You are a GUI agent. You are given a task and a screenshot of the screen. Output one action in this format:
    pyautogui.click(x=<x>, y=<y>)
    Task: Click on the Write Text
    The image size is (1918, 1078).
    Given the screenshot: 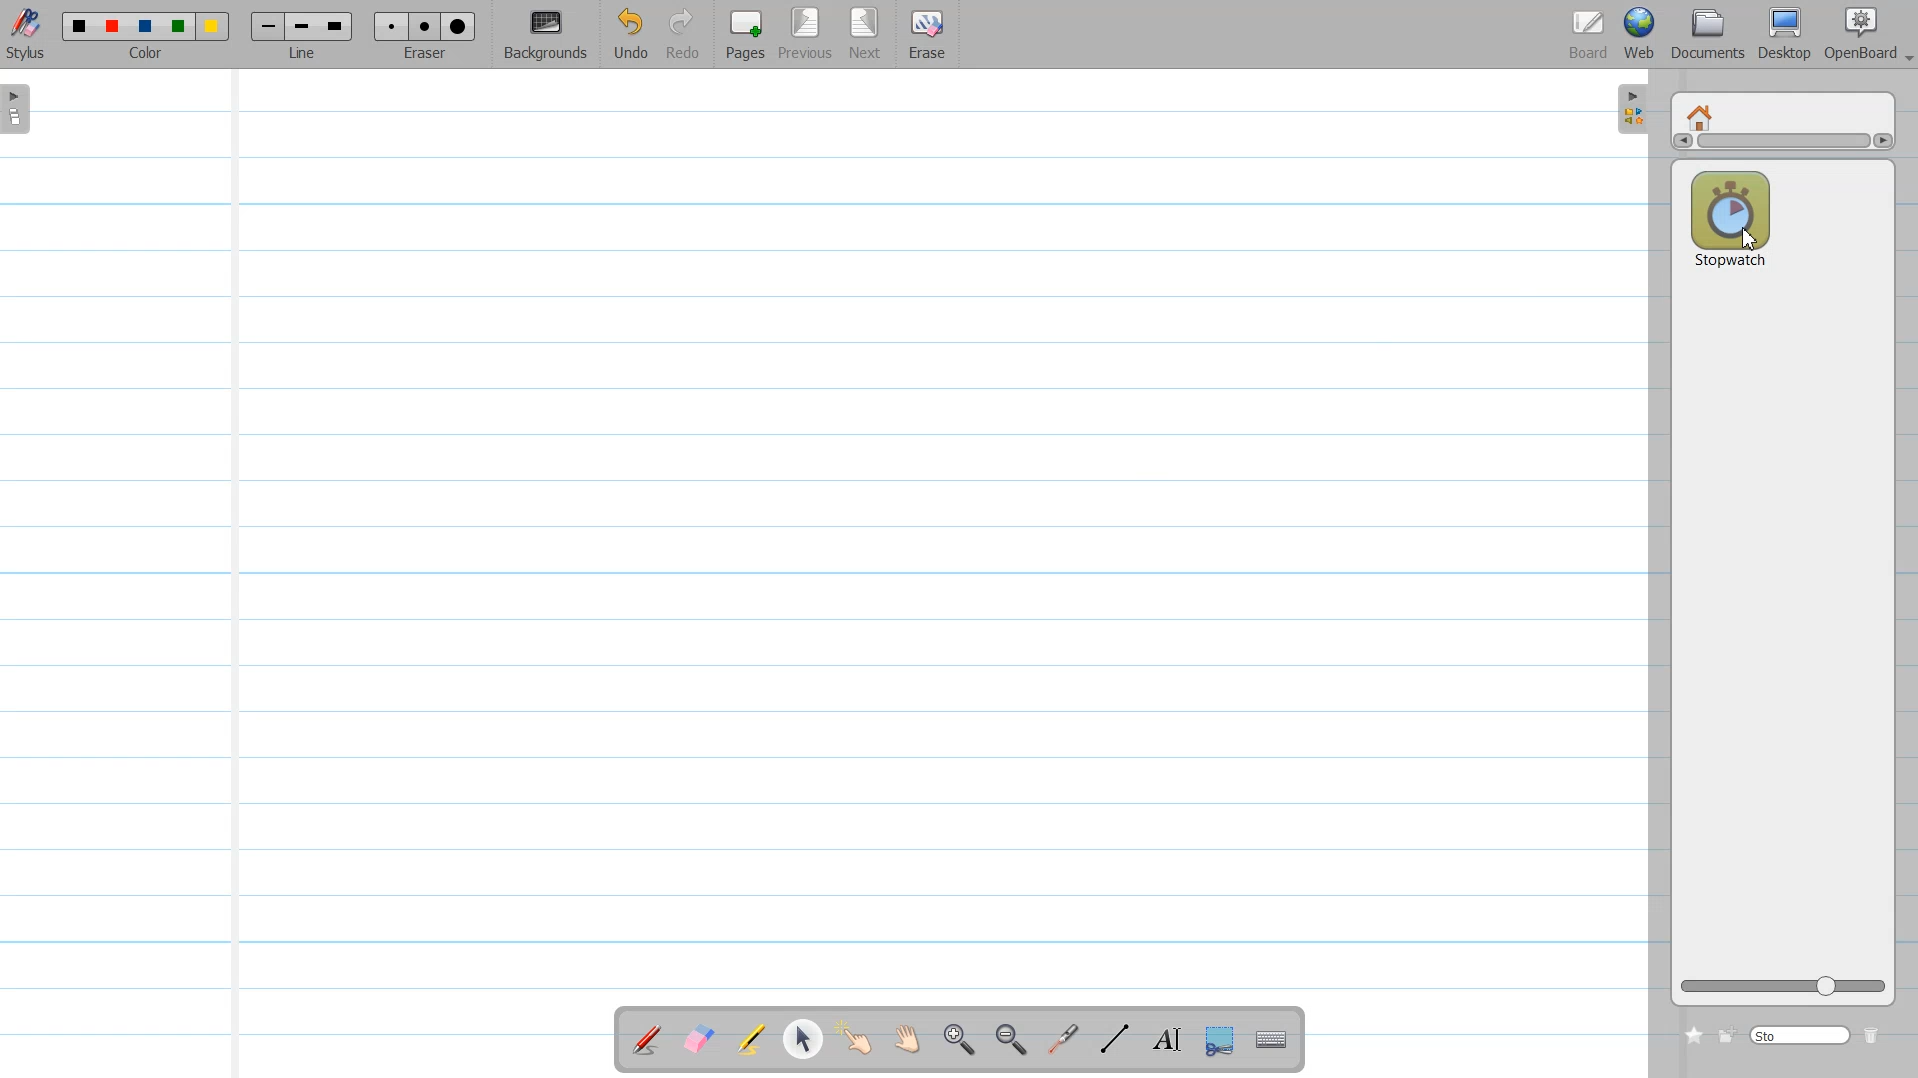 What is the action you would take?
    pyautogui.click(x=1165, y=1040)
    